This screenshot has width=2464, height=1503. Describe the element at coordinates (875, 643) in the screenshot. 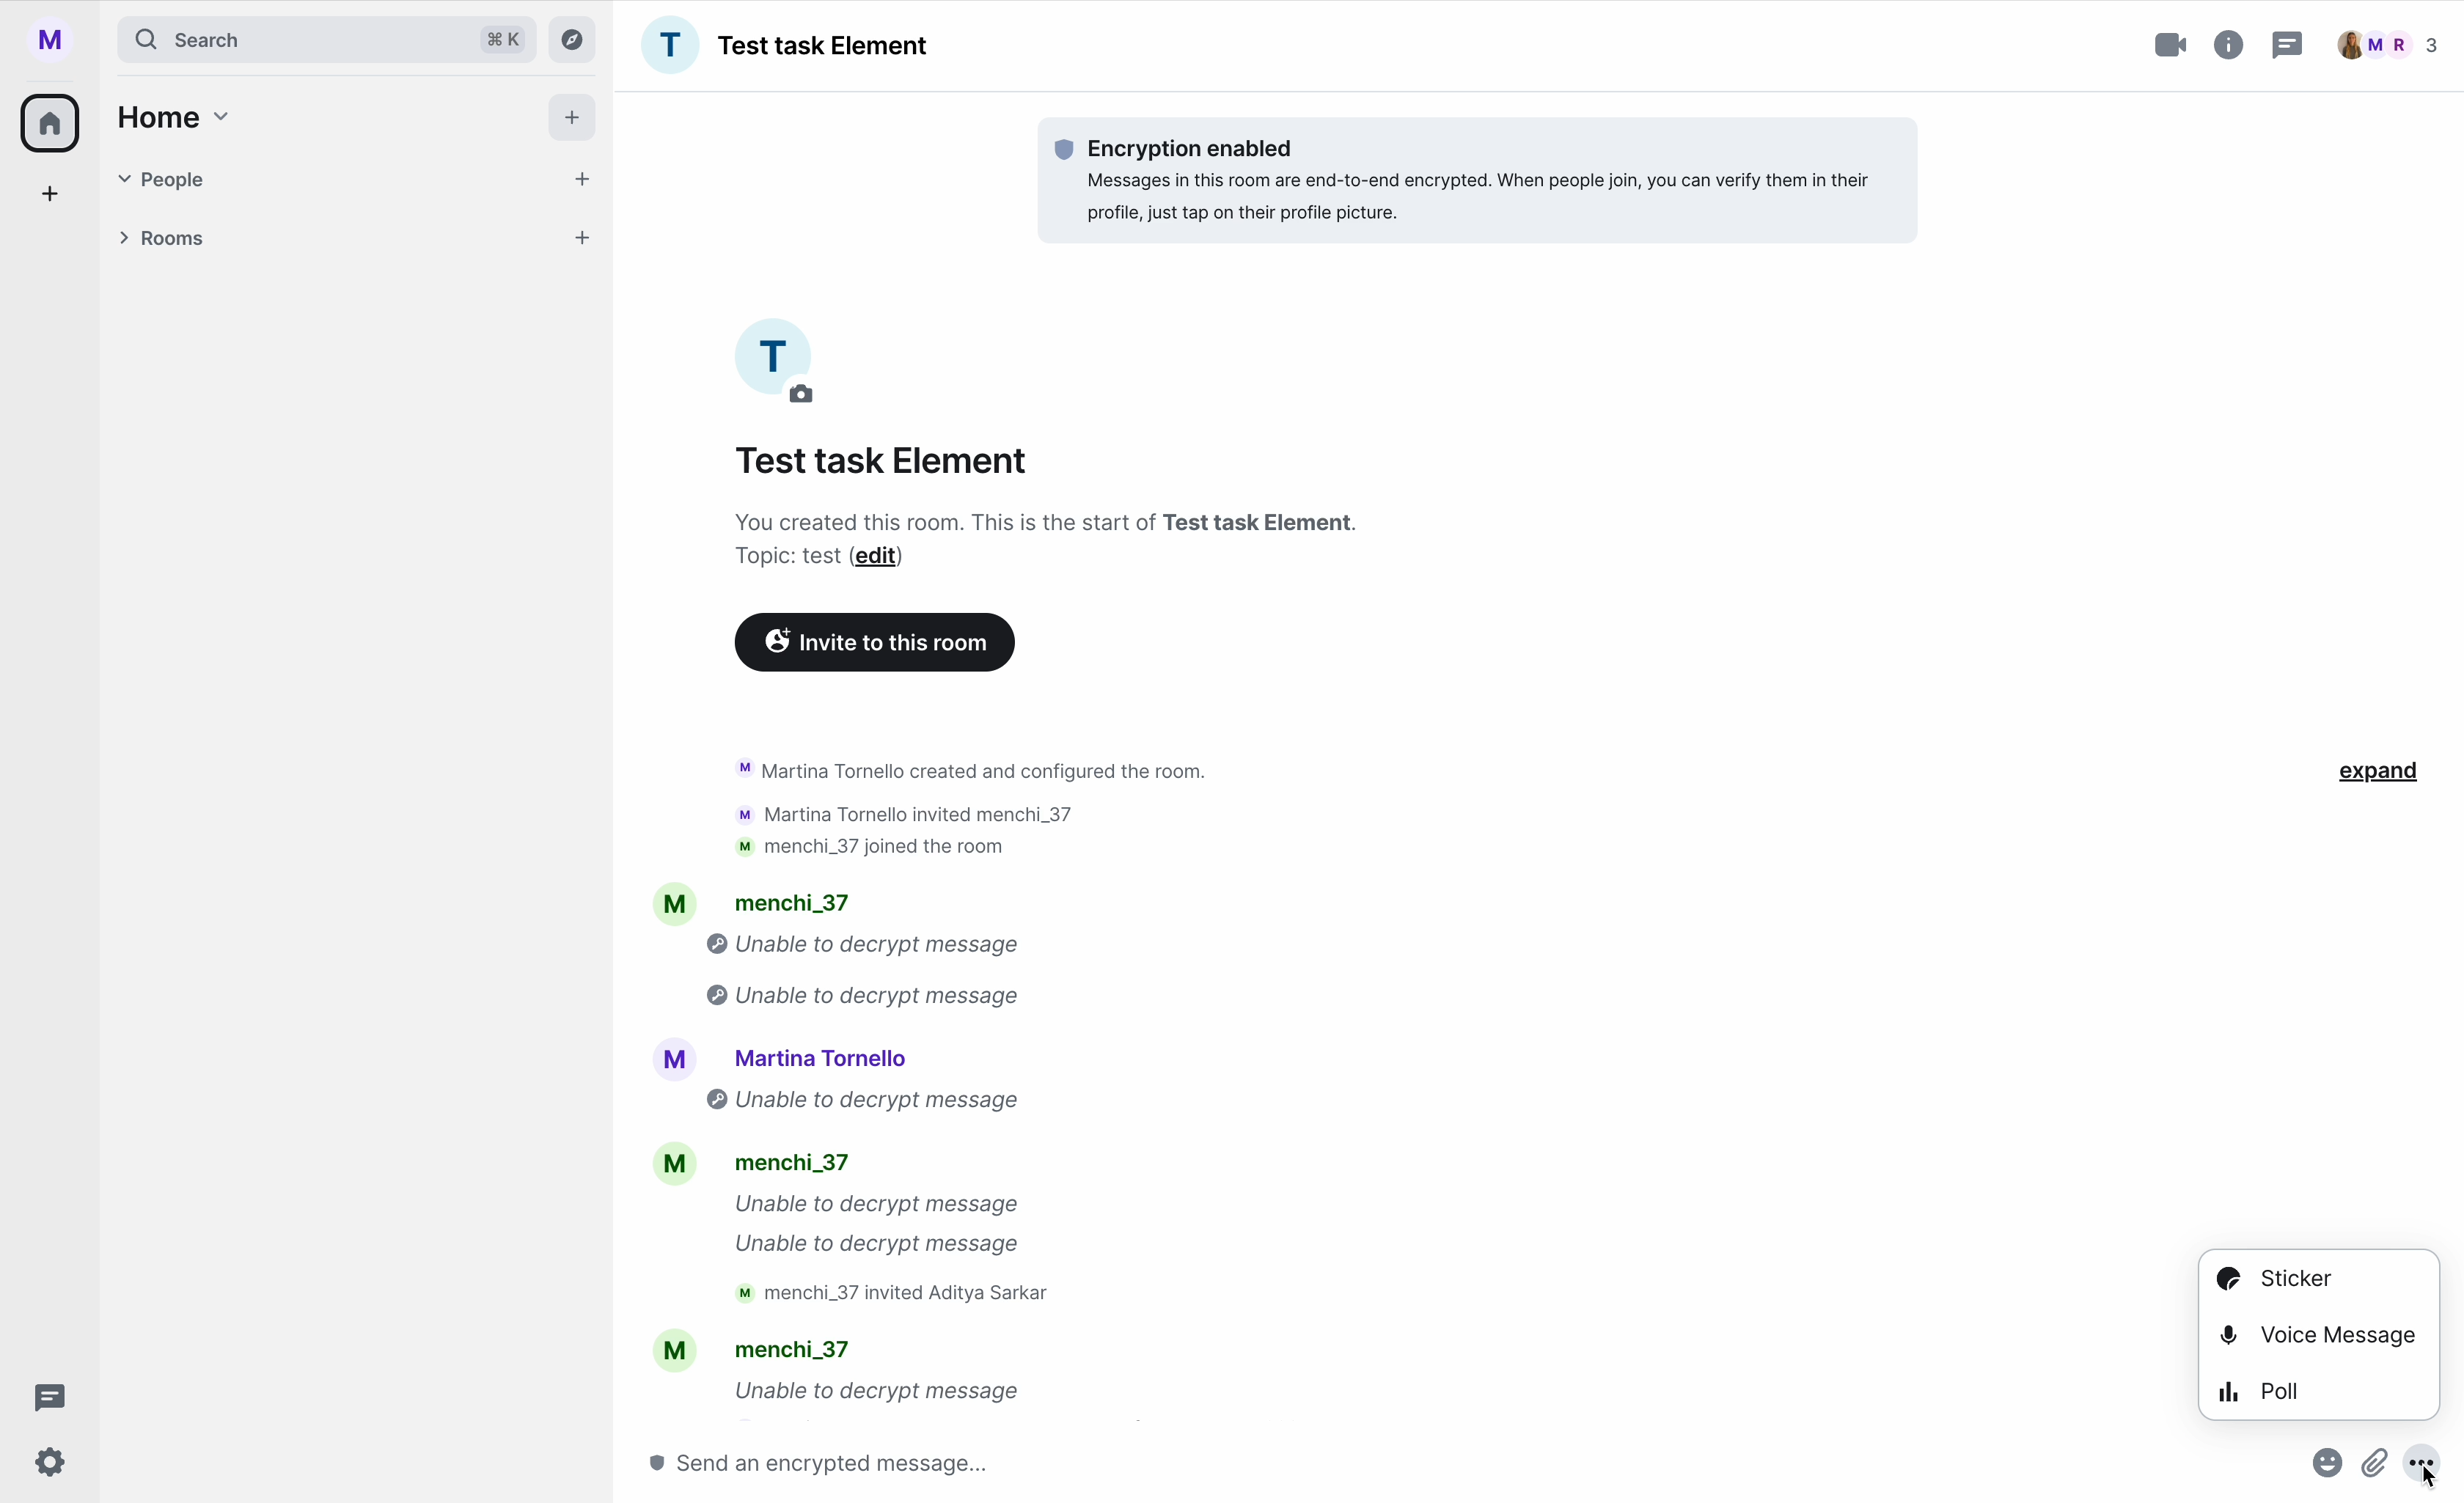

I see `invite to this room button` at that location.